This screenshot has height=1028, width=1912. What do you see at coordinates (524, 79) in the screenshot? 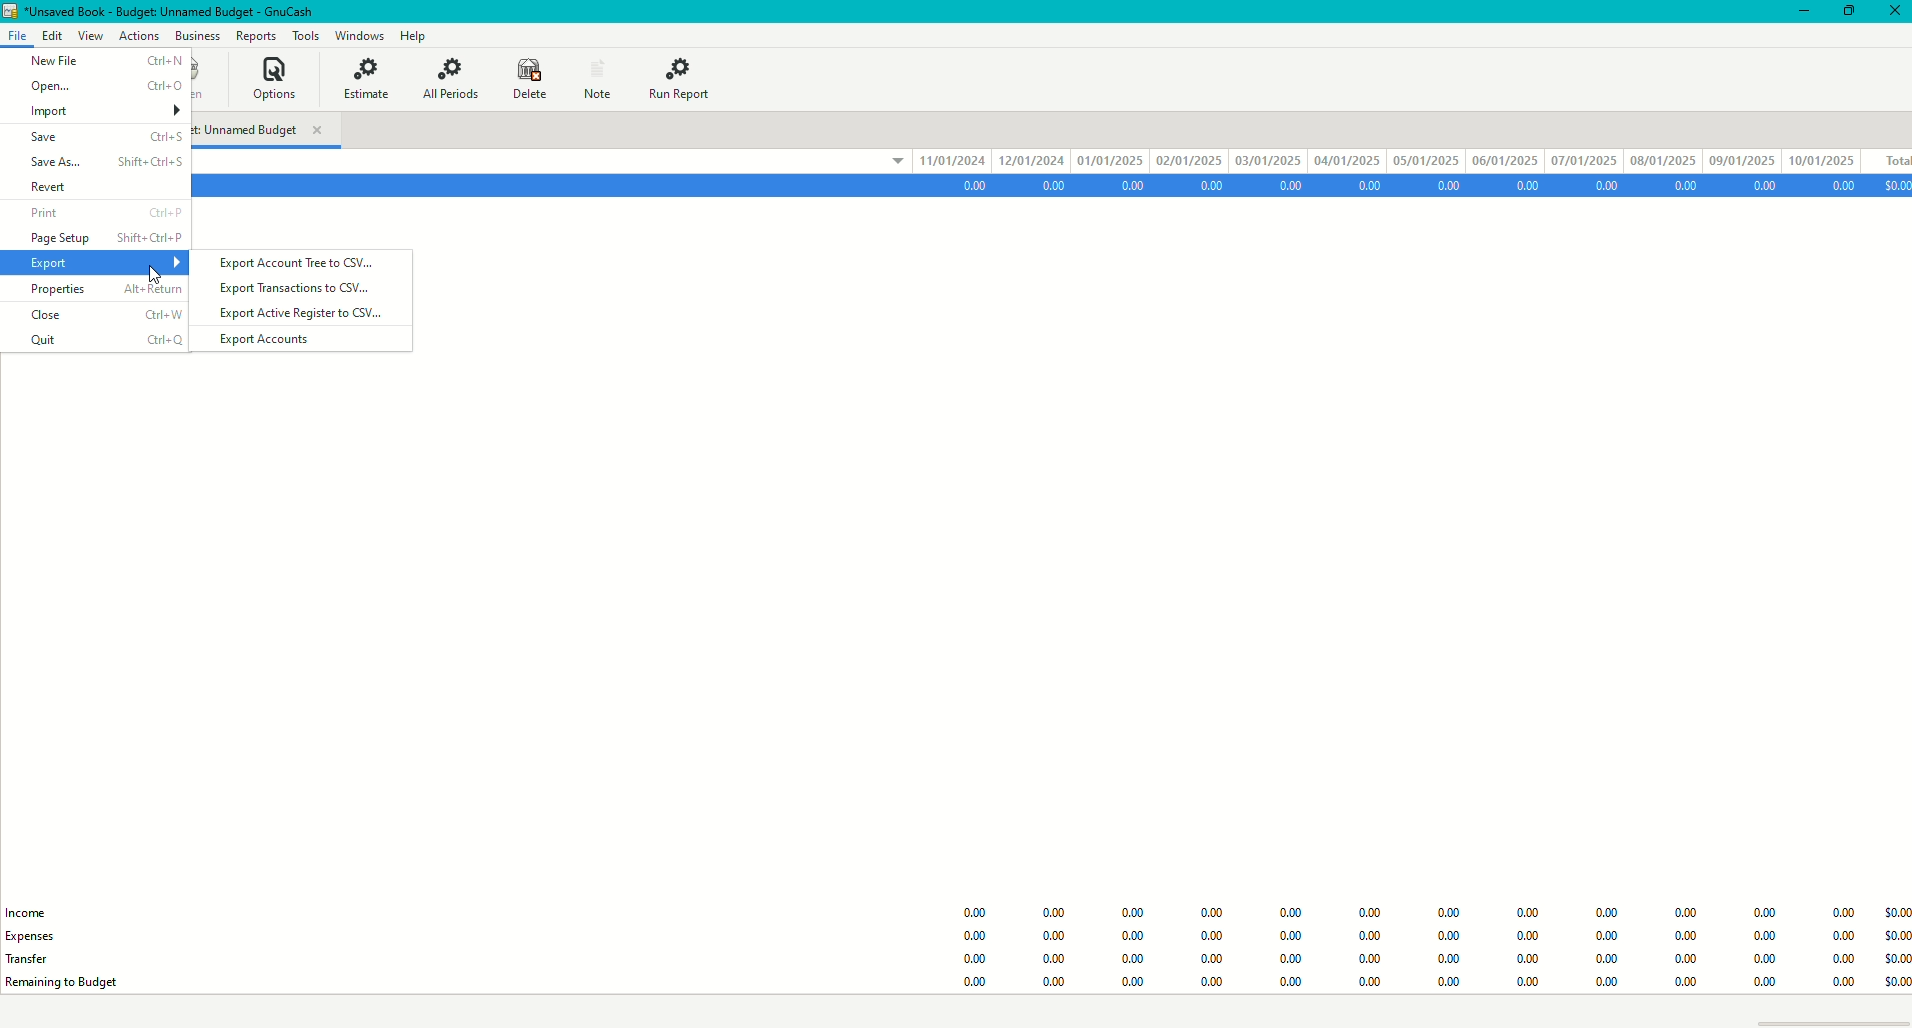
I see `Delete` at bounding box center [524, 79].